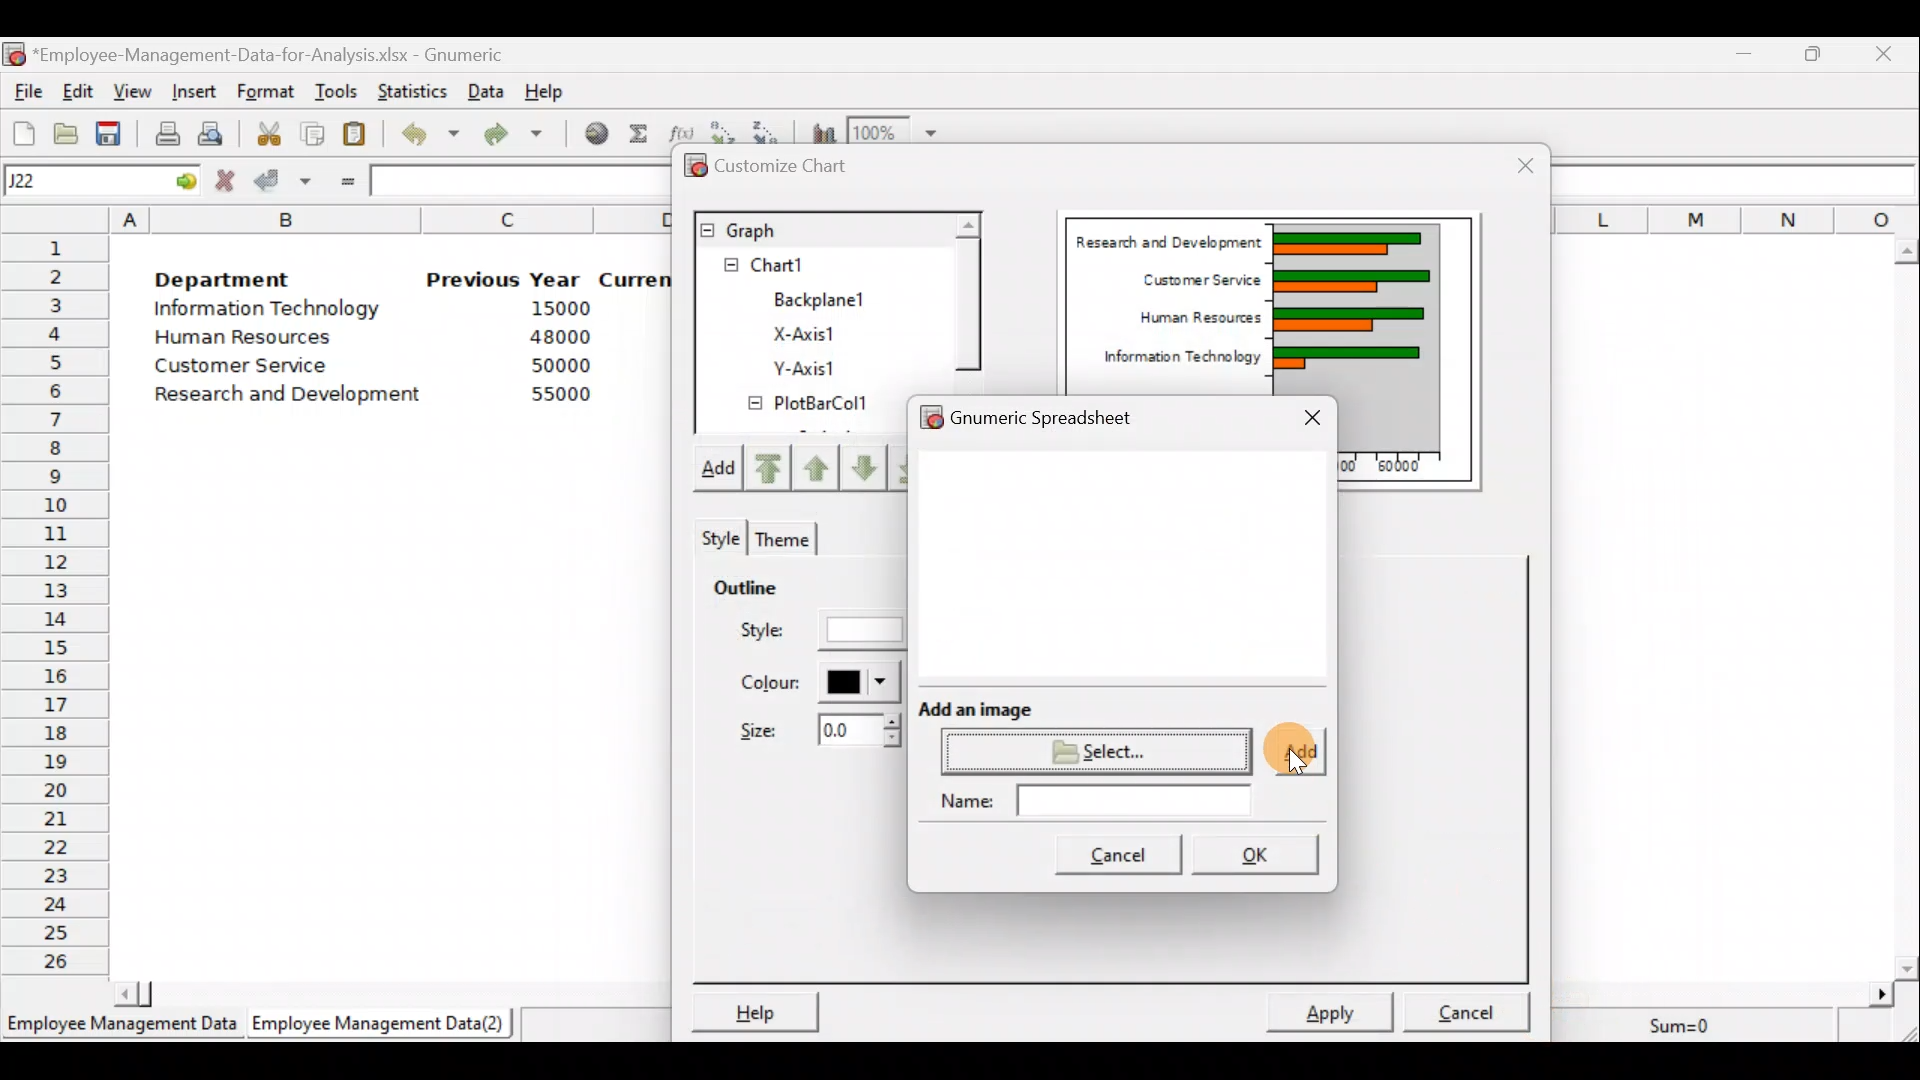 This screenshot has height=1080, width=1920. What do you see at coordinates (336, 89) in the screenshot?
I see `Tools` at bounding box center [336, 89].